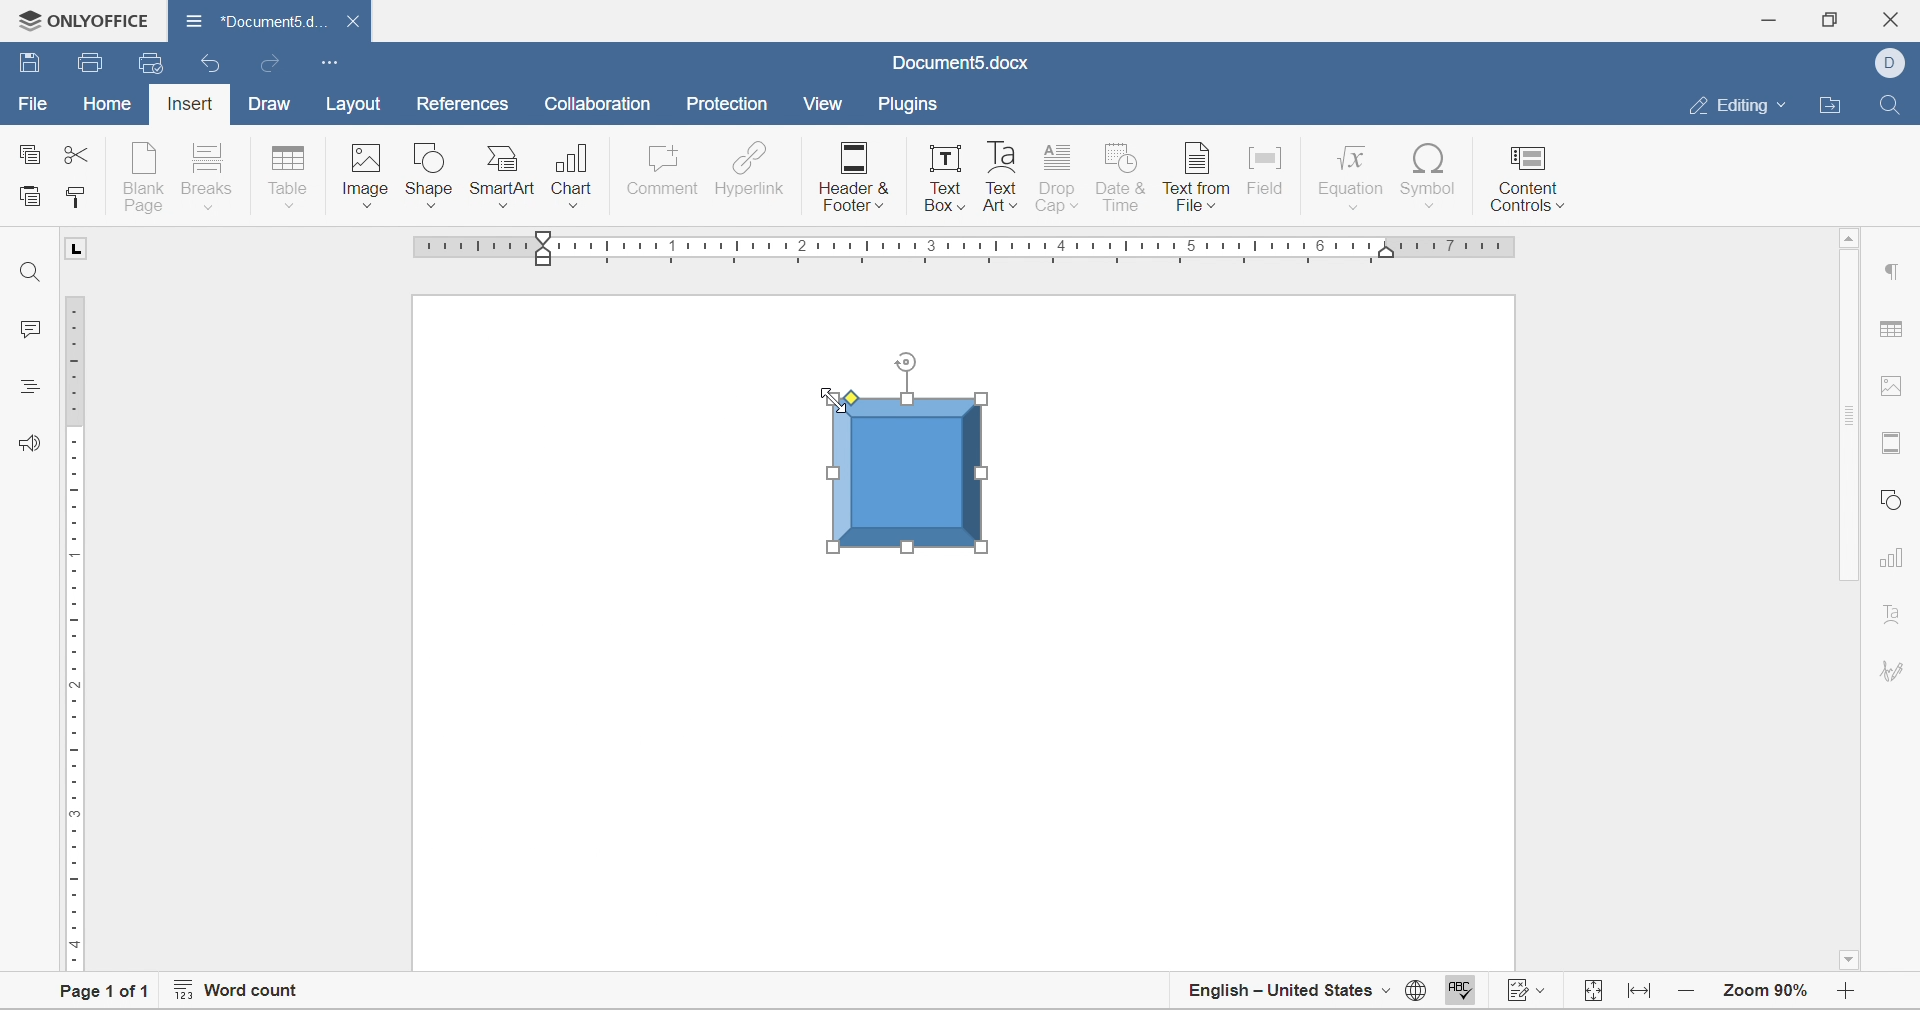 The image size is (1920, 1010). I want to click on document5d, so click(260, 18).